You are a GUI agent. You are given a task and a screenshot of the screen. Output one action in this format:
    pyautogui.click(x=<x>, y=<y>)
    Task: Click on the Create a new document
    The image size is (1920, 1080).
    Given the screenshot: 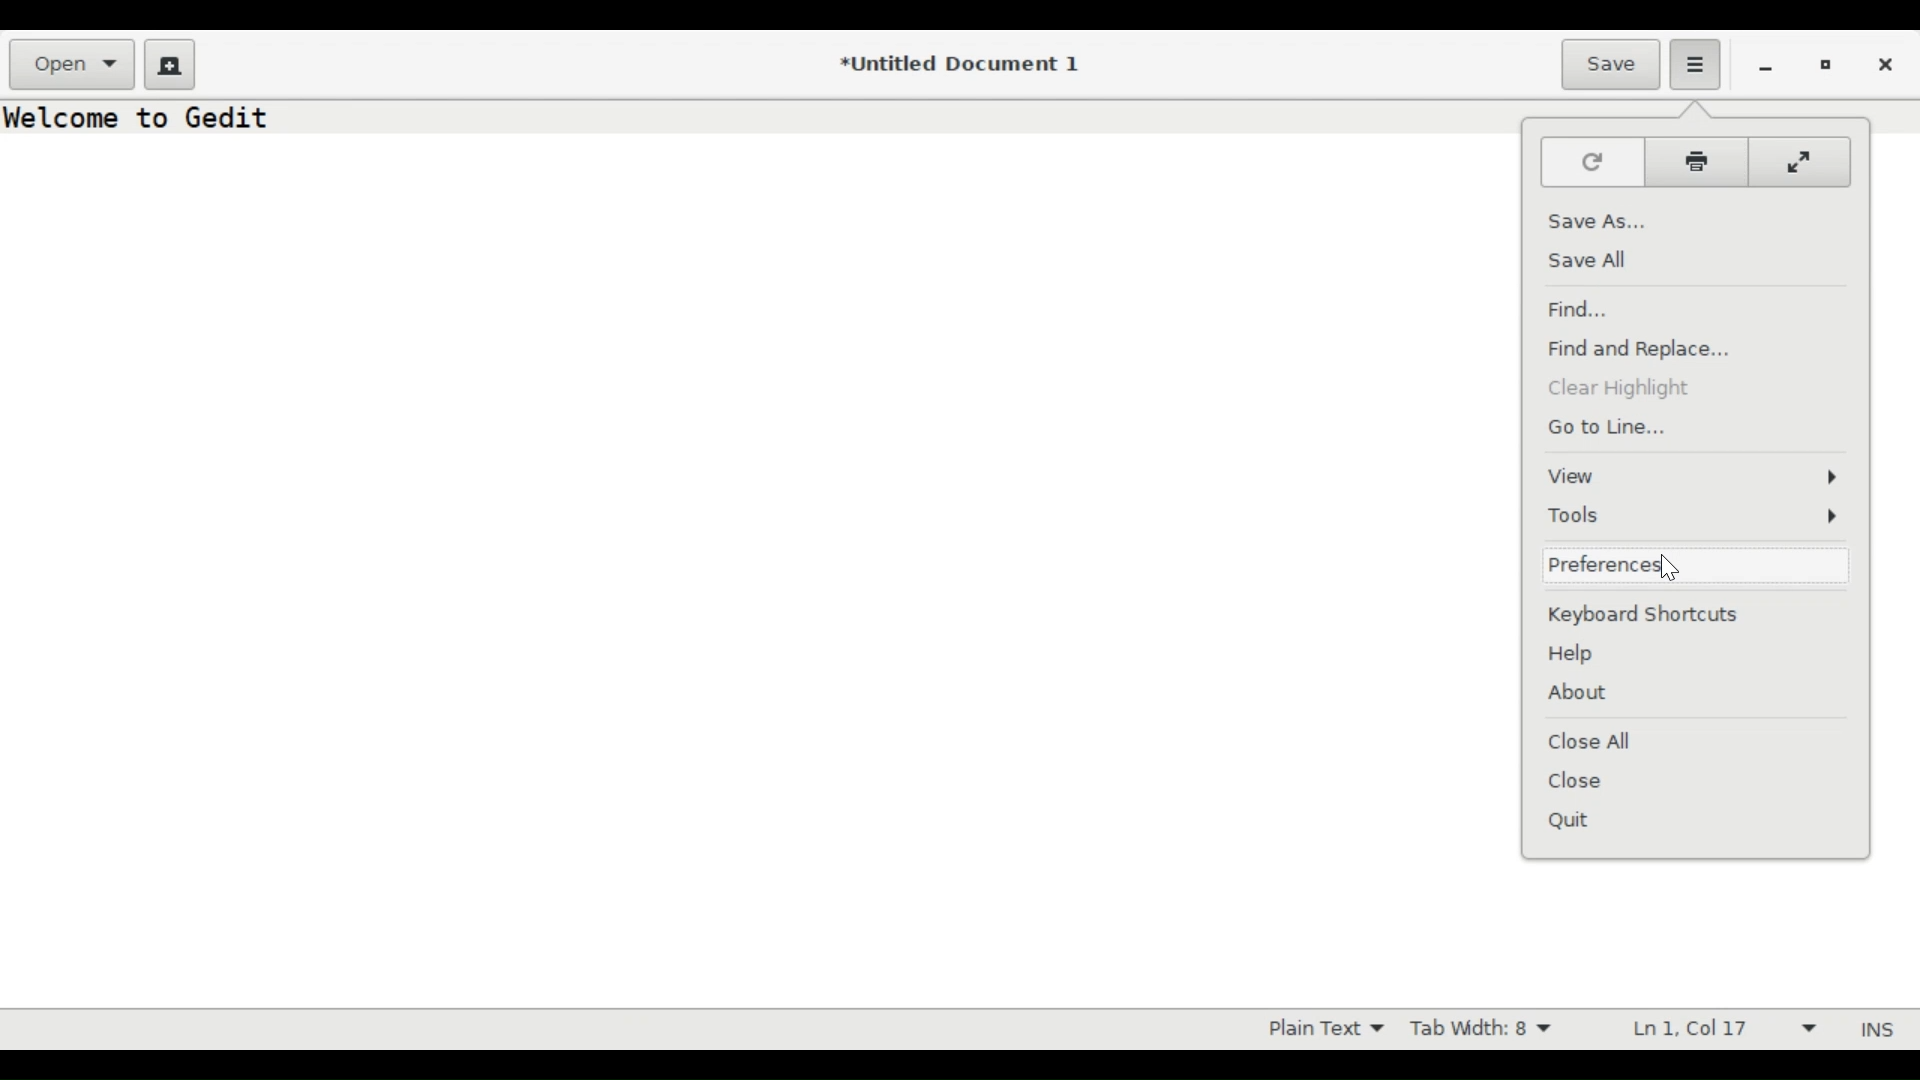 What is the action you would take?
    pyautogui.click(x=167, y=63)
    